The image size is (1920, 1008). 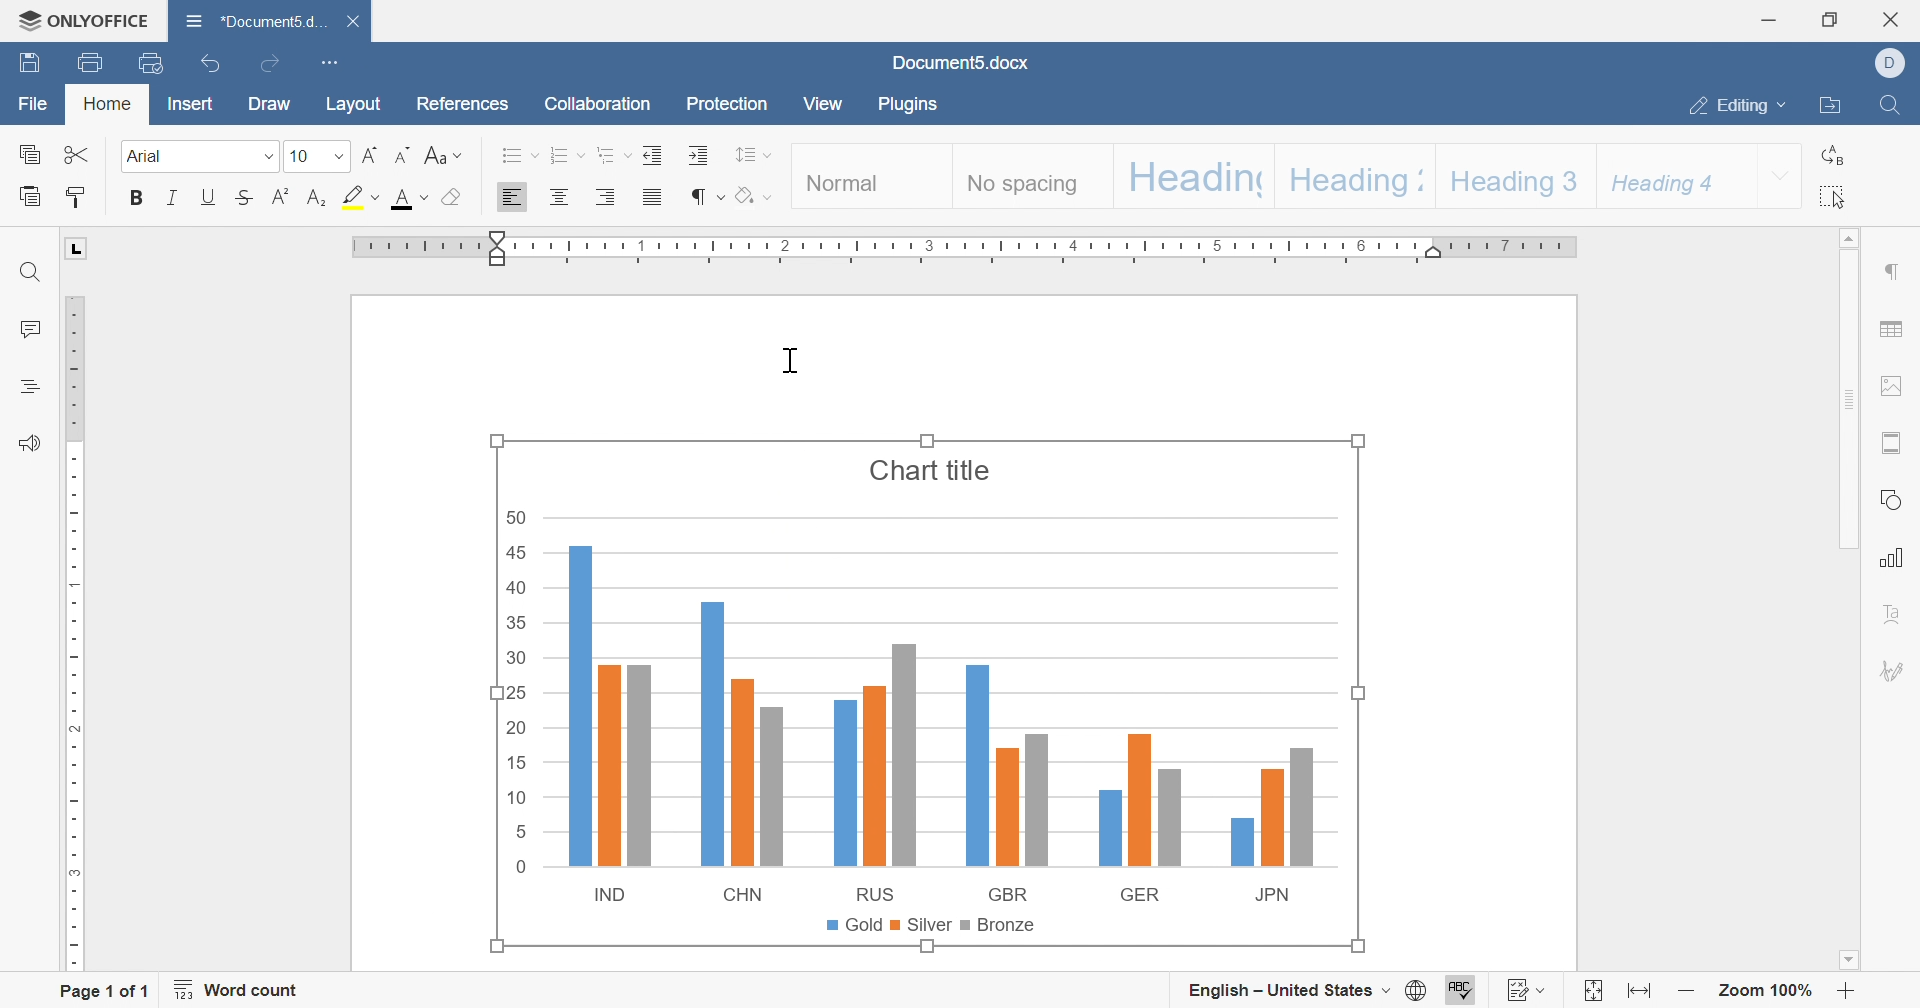 I want to click on onlyoffice, so click(x=84, y=20).